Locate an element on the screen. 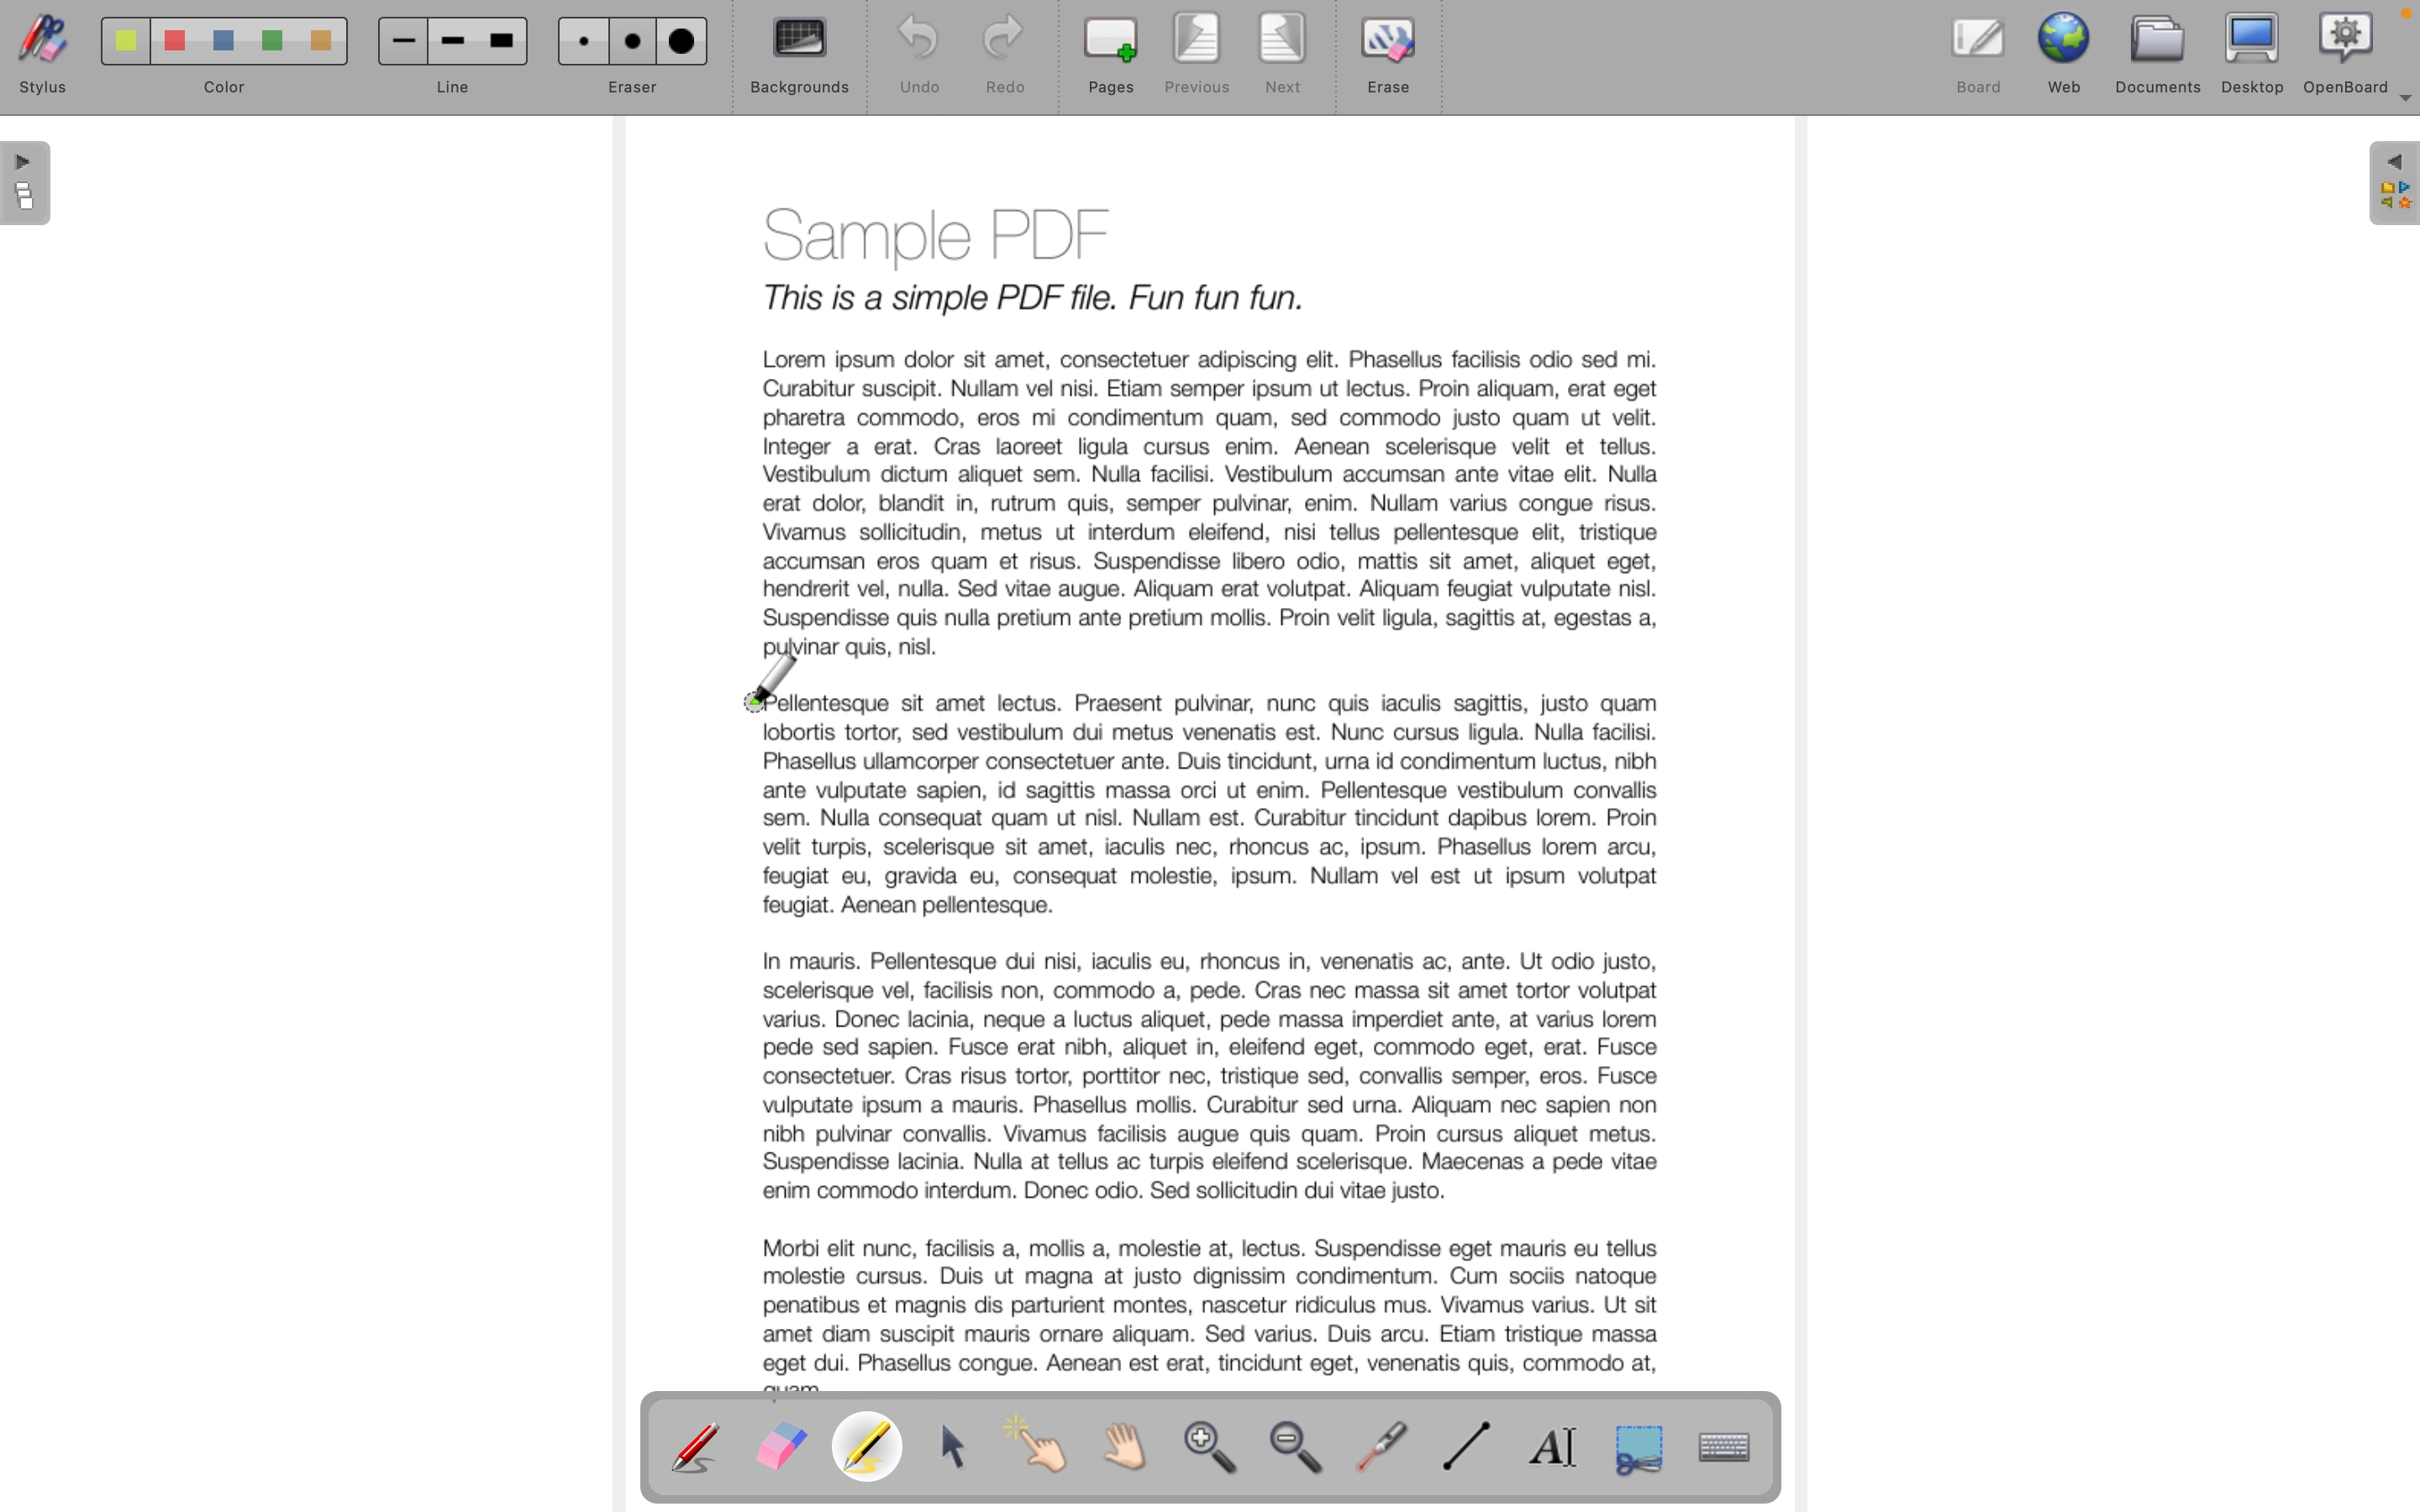 This screenshot has width=2420, height=1512. select is located at coordinates (957, 1448).